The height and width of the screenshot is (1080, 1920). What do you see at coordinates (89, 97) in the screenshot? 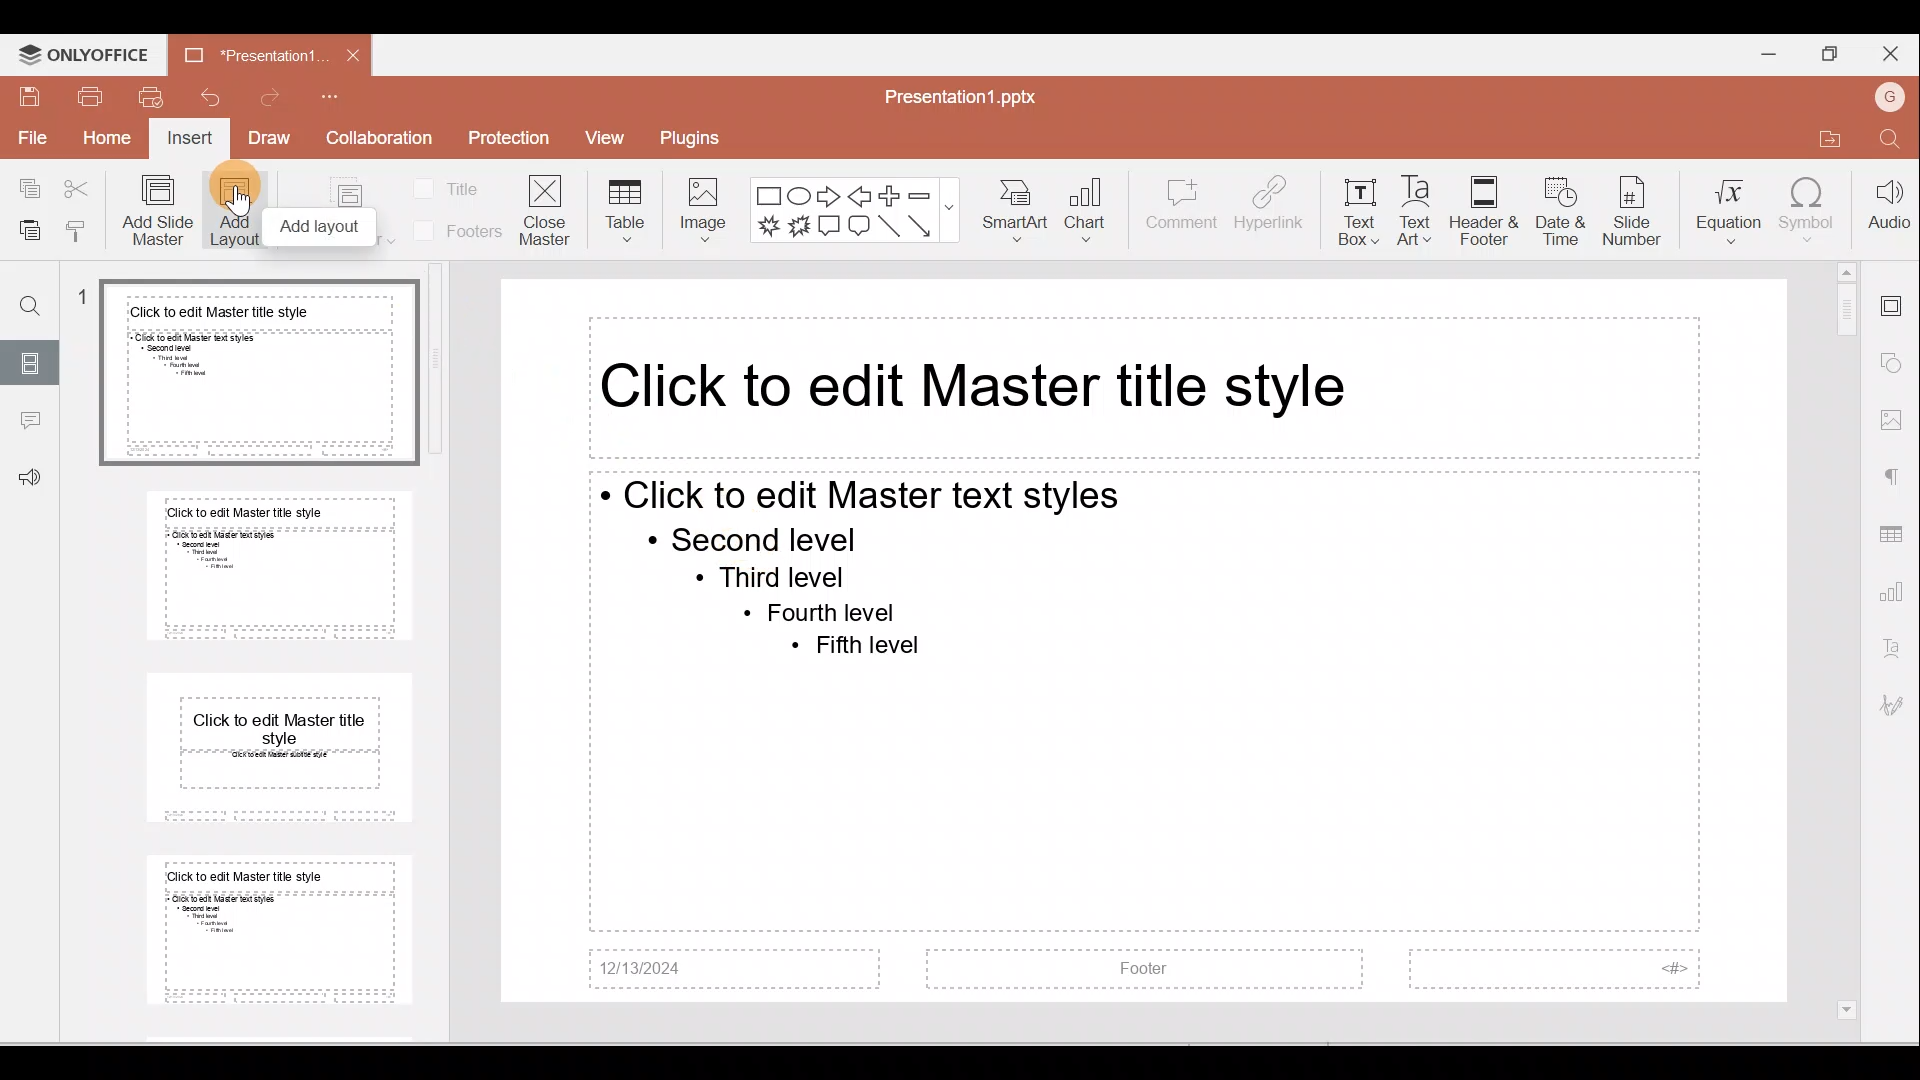
I see `Print file` at bounding box center [89, 97].